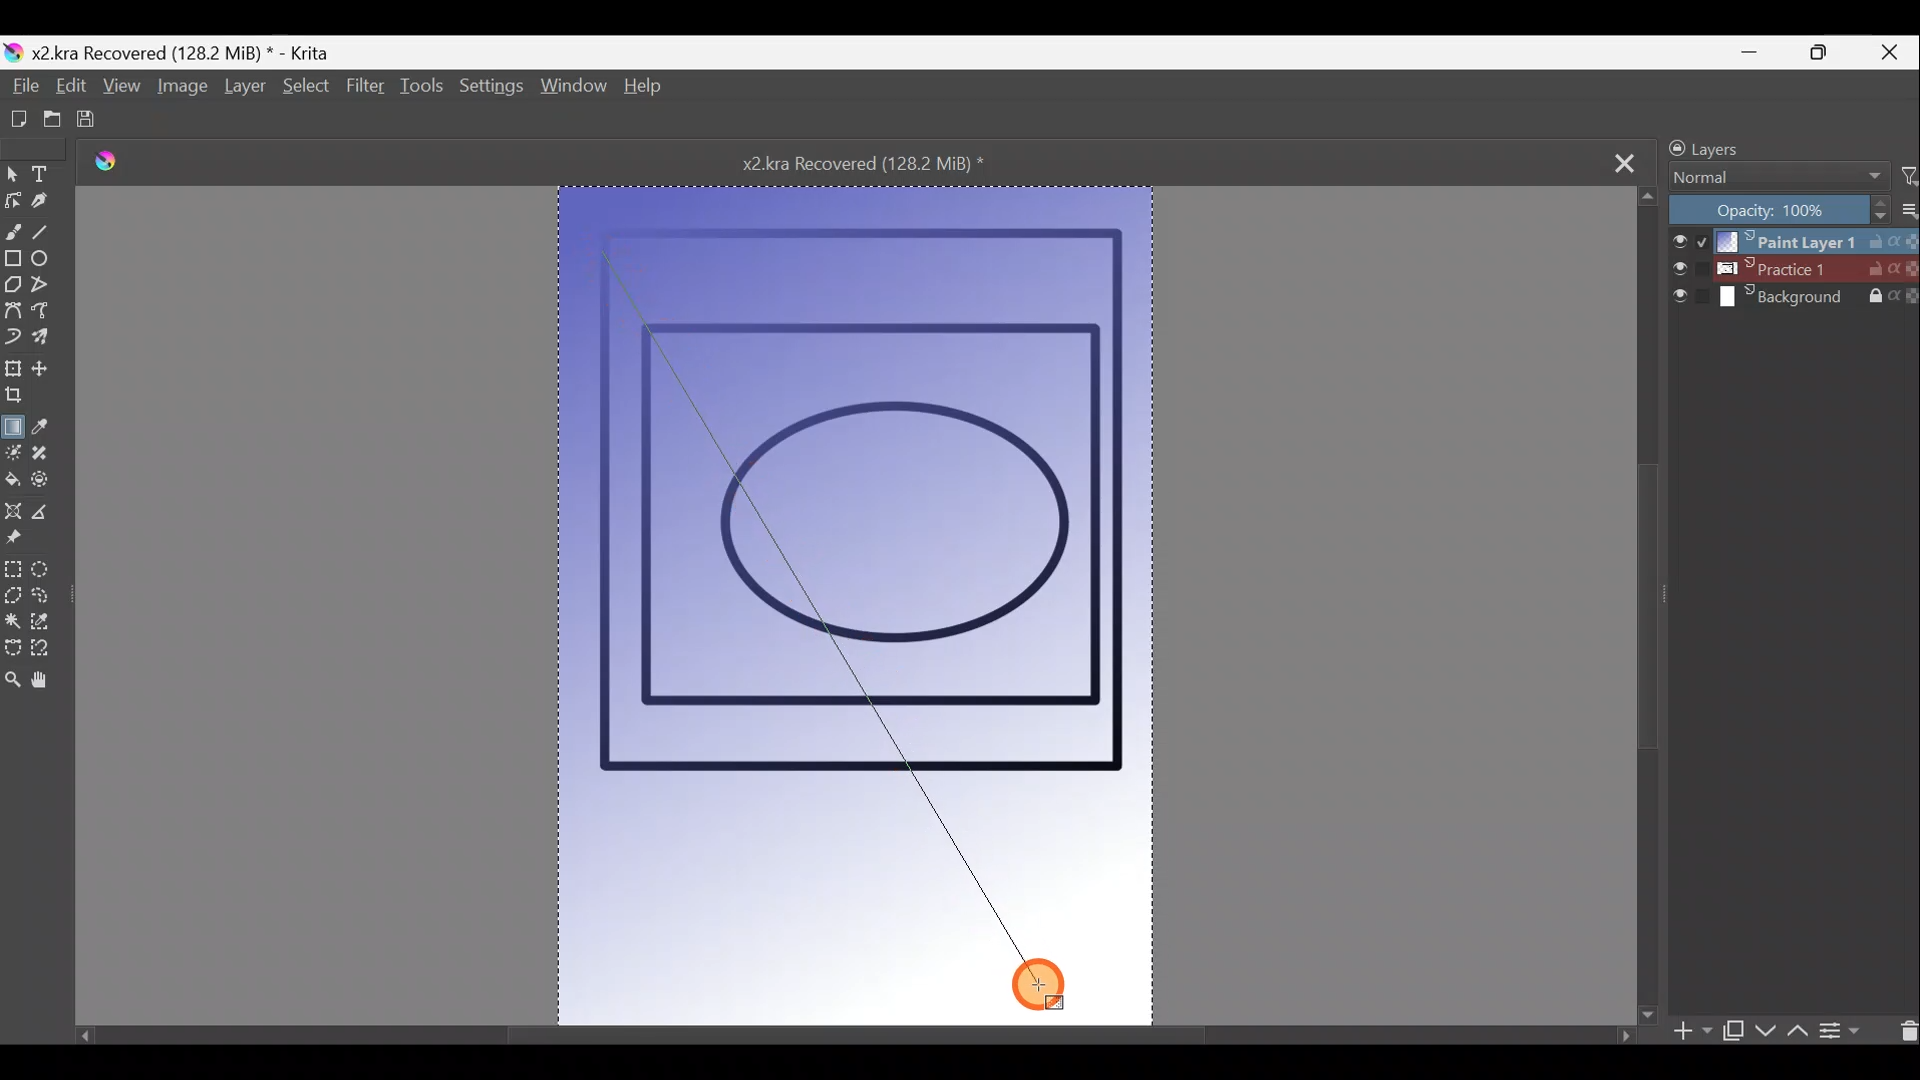 This screenshot has width=1920, height=1080. I want to click on Layer 1, so click(1790, 239).